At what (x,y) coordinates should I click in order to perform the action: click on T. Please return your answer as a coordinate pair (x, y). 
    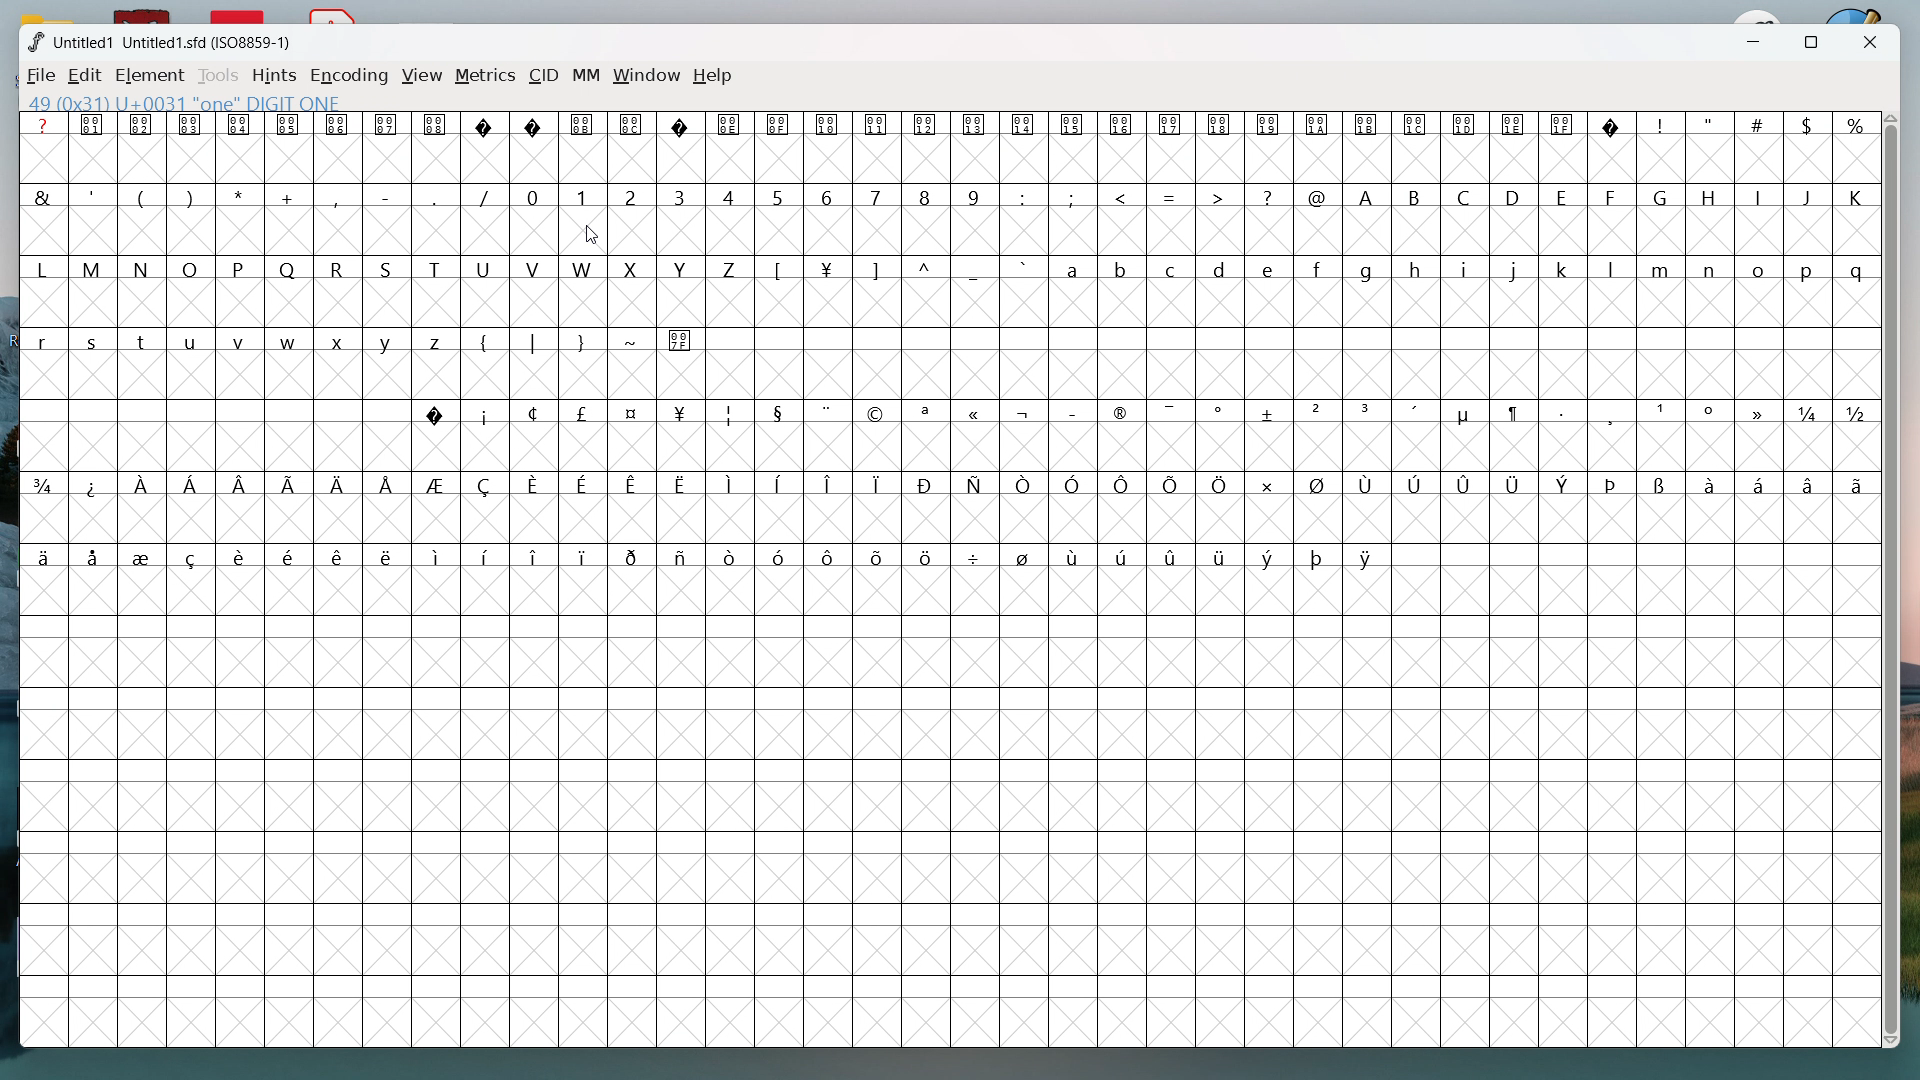
    Looking at the image, I should click on (438, 269).